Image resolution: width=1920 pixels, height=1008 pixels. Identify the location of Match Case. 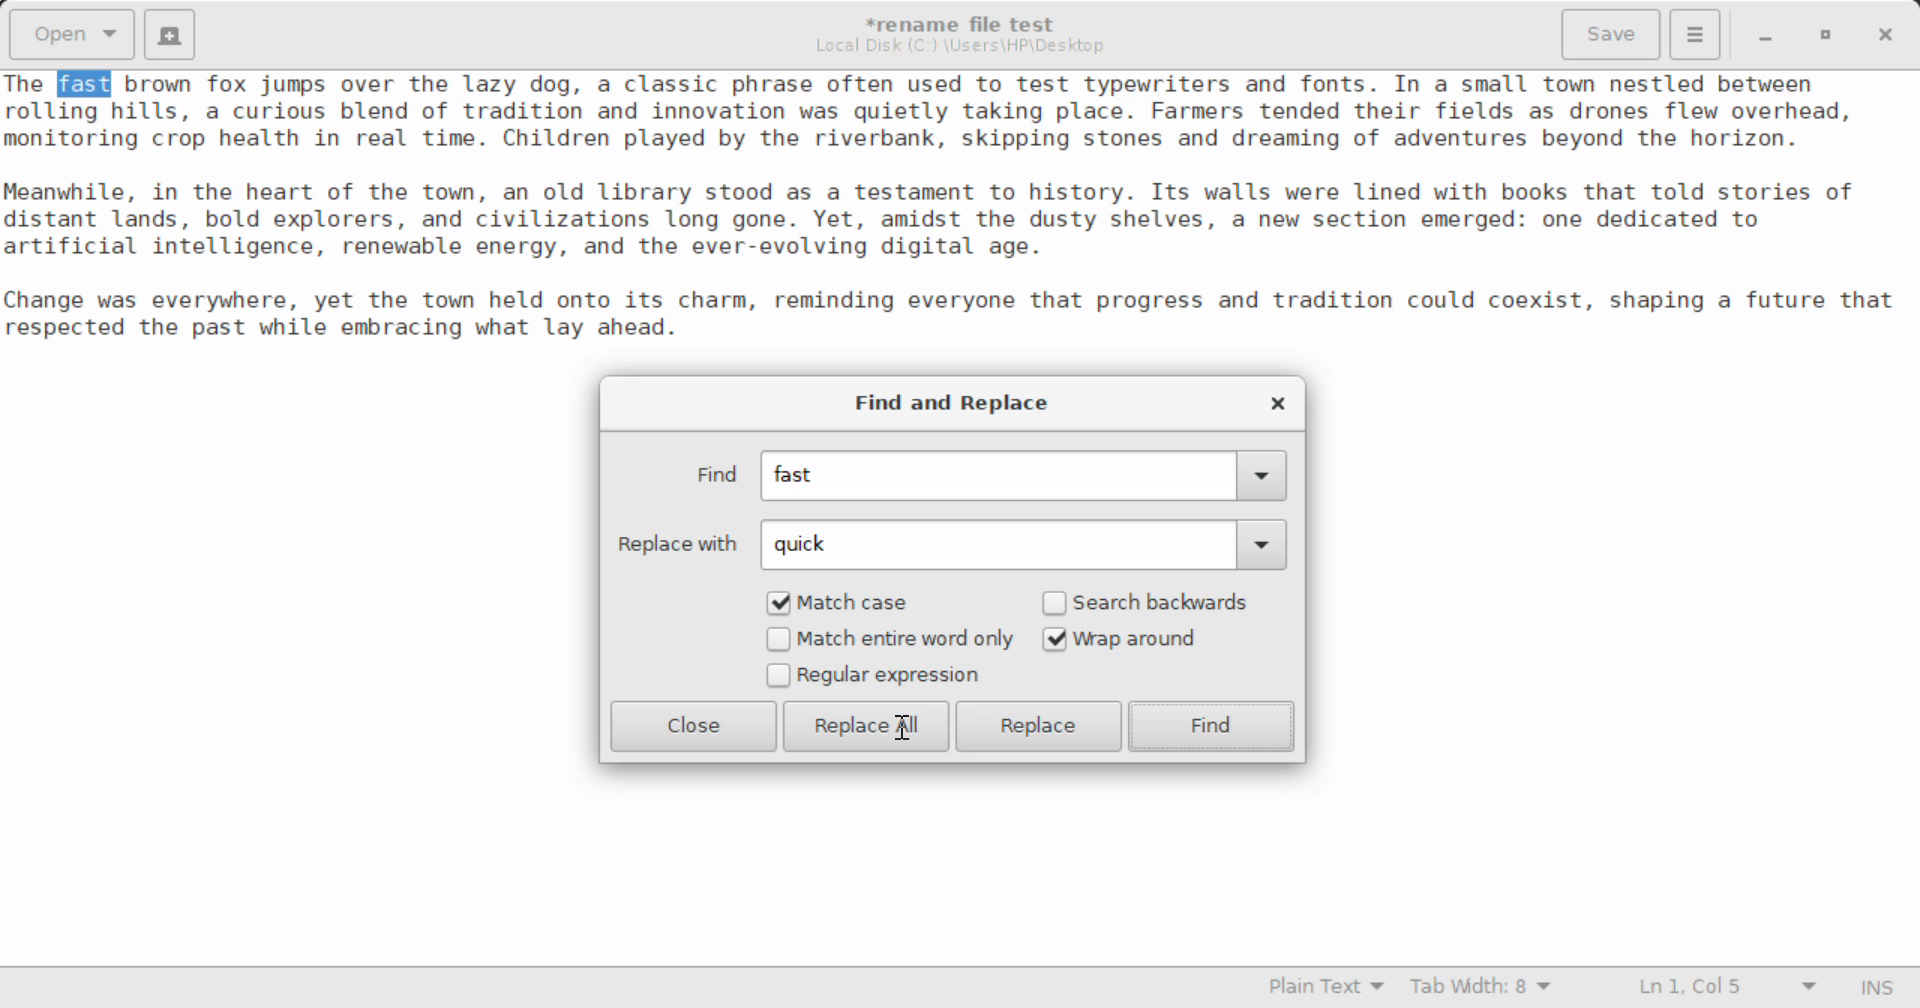
(852, 602).